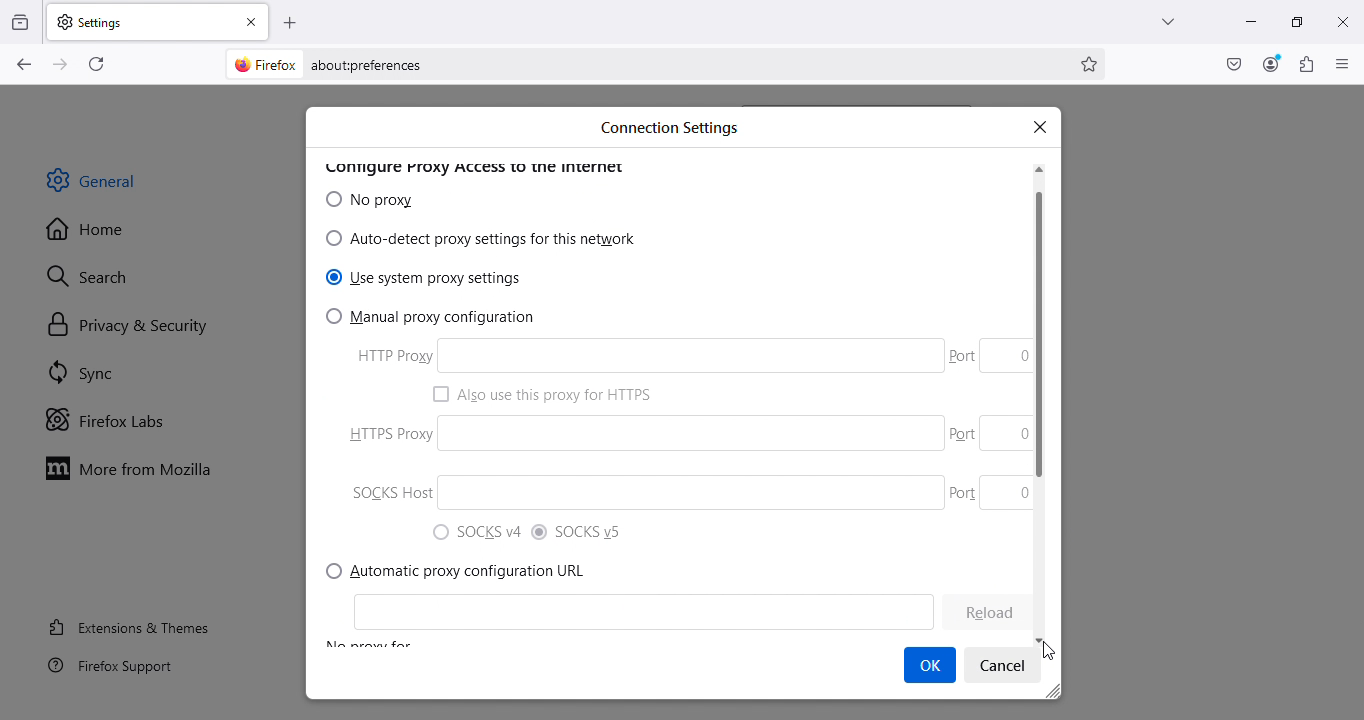 Image resolution: width=1364 pixels, height=720 pixels. Describe the element at coordinates (1248, 21) in the screenshot. I see `Minimize` at that location.